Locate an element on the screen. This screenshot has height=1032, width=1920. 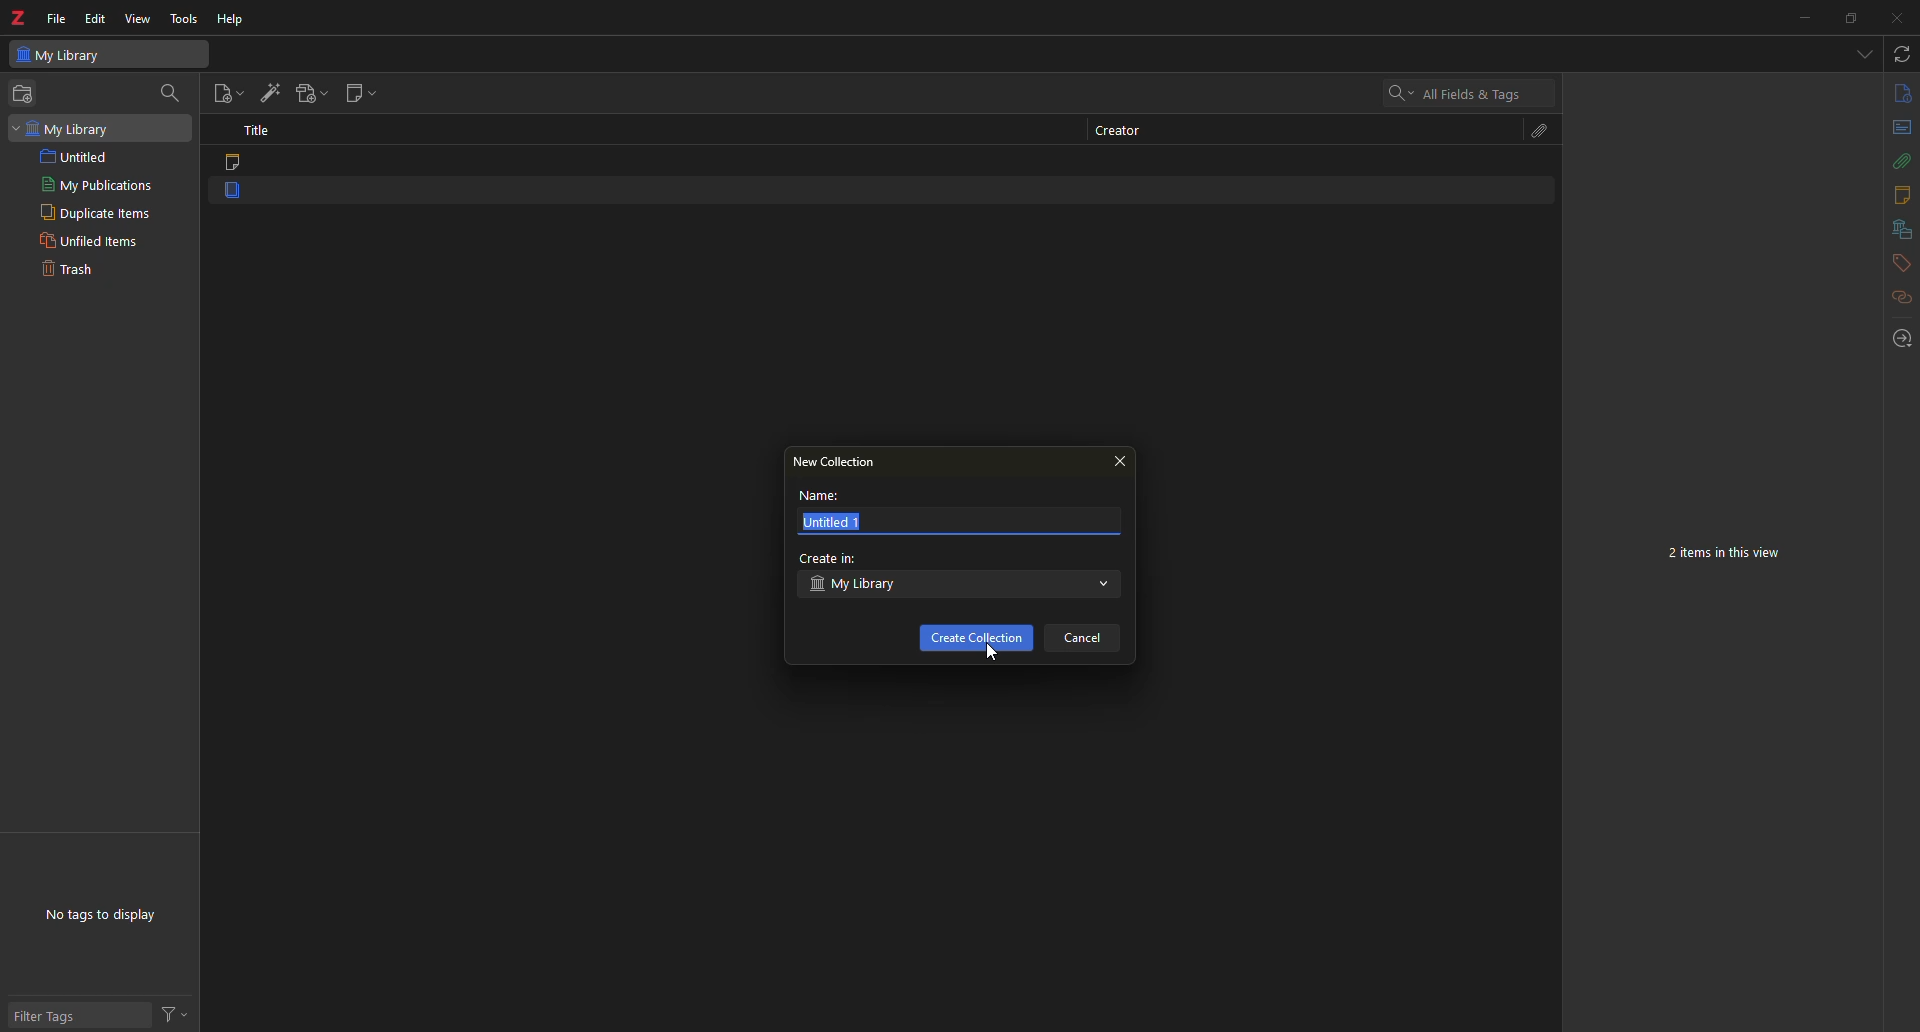
create collection is located at coordinates (976, 638).